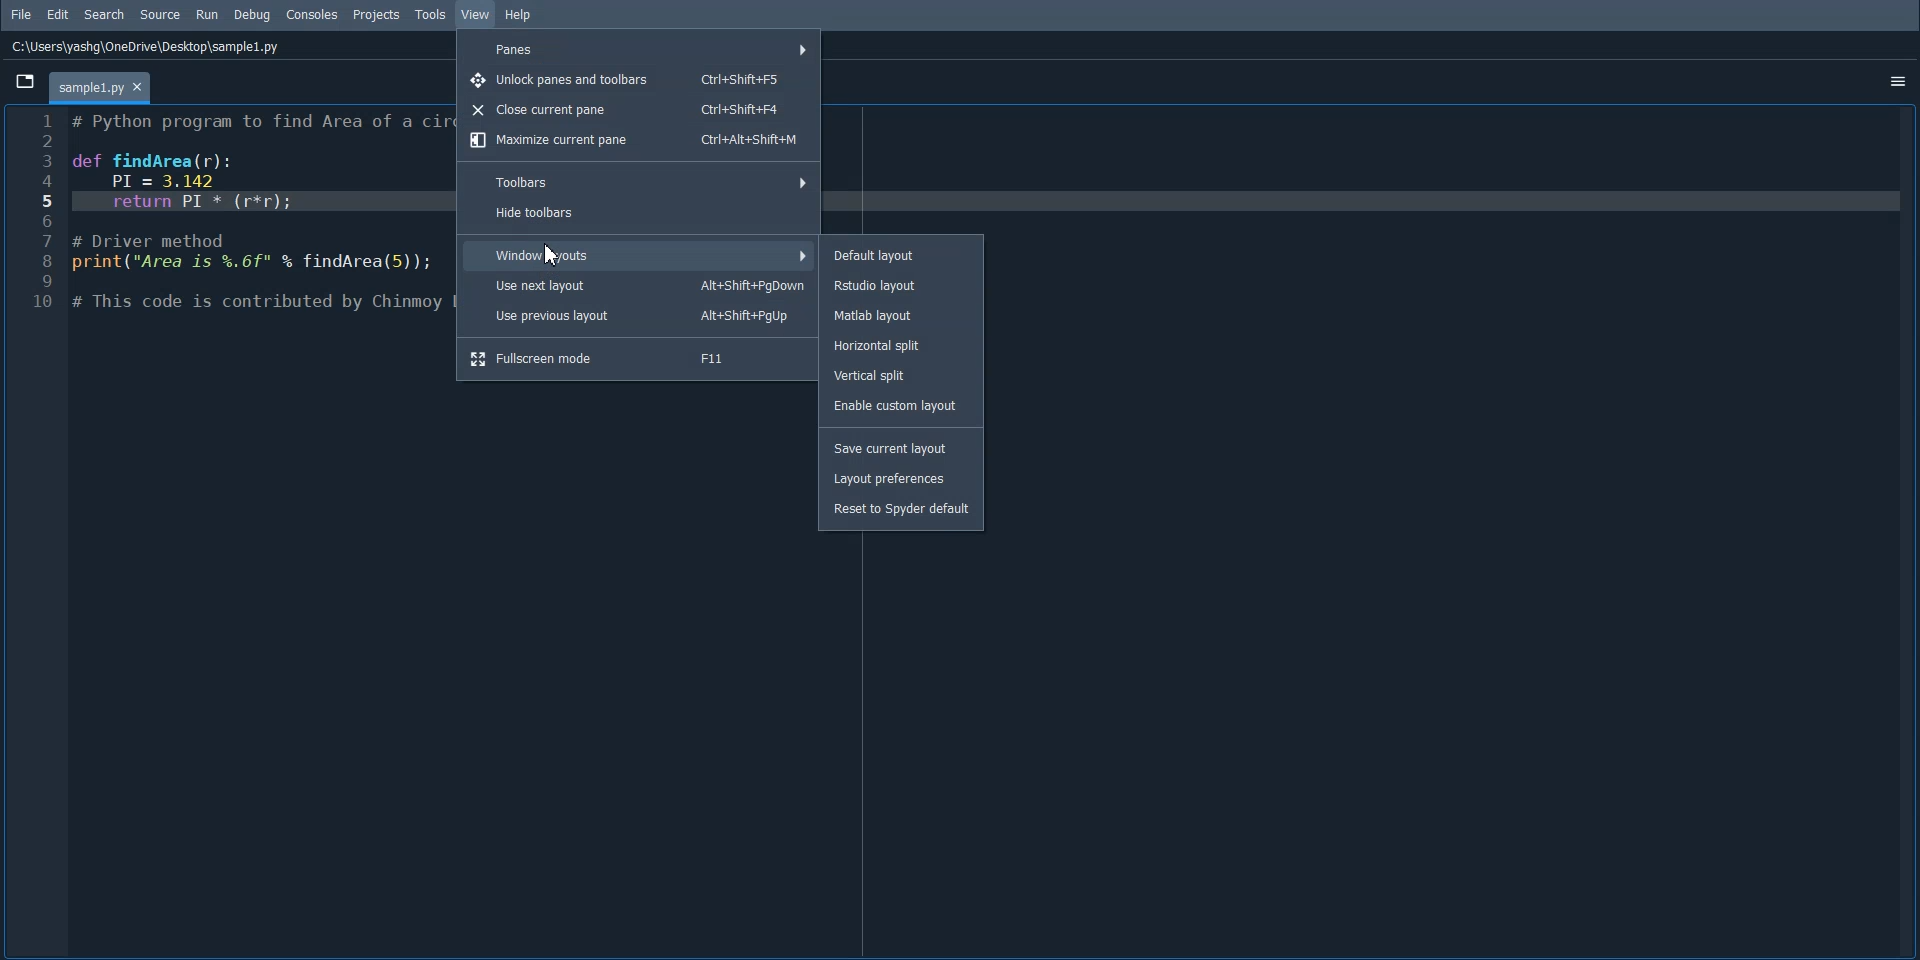 Image resolution: width=1920 pixels, height=960 pixels. I want to click on Close current panes, so click(635, 110).